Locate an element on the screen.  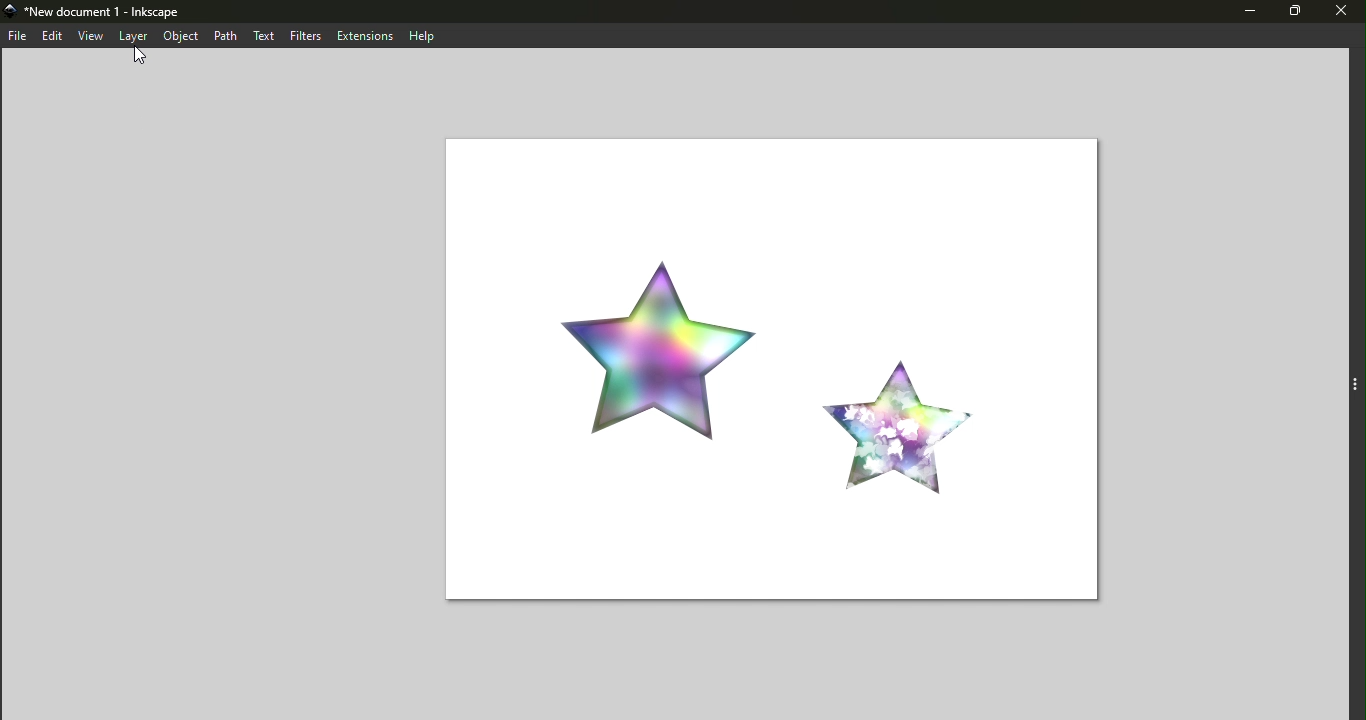
object is located at coordinates (181, 38).